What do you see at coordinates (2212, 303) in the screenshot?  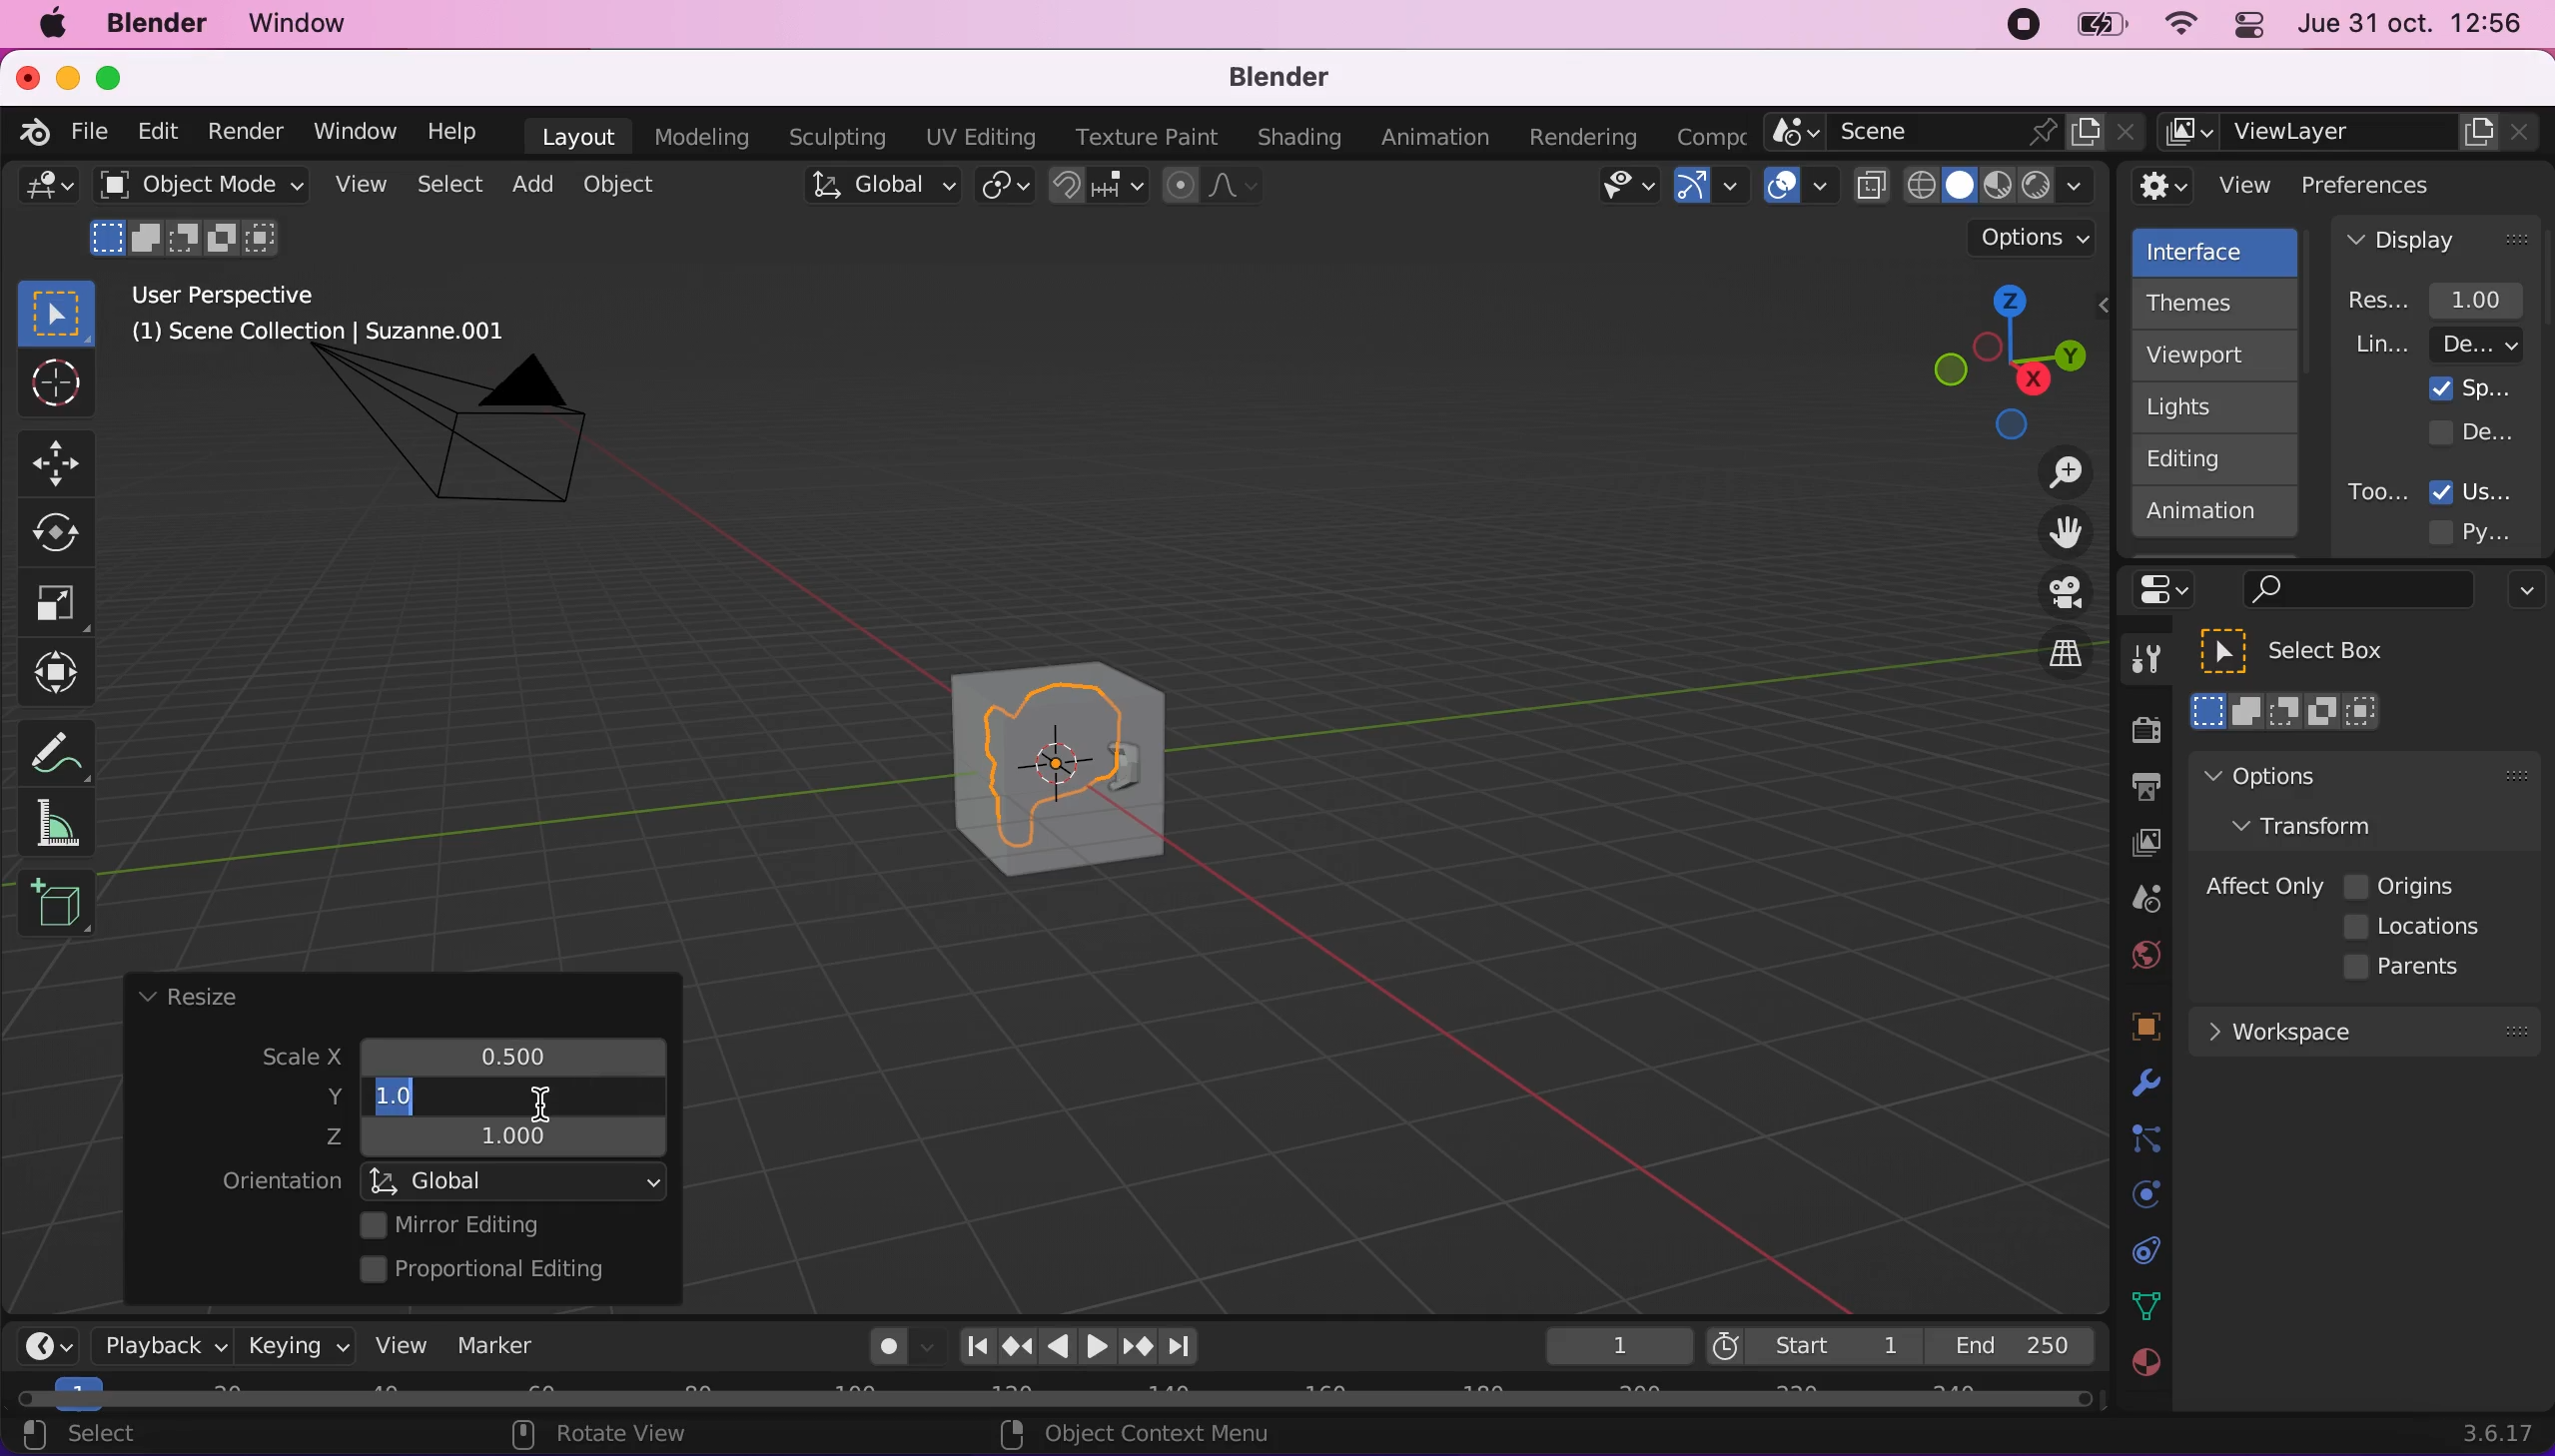 I see `themes` at bounding box center [2212, 303].